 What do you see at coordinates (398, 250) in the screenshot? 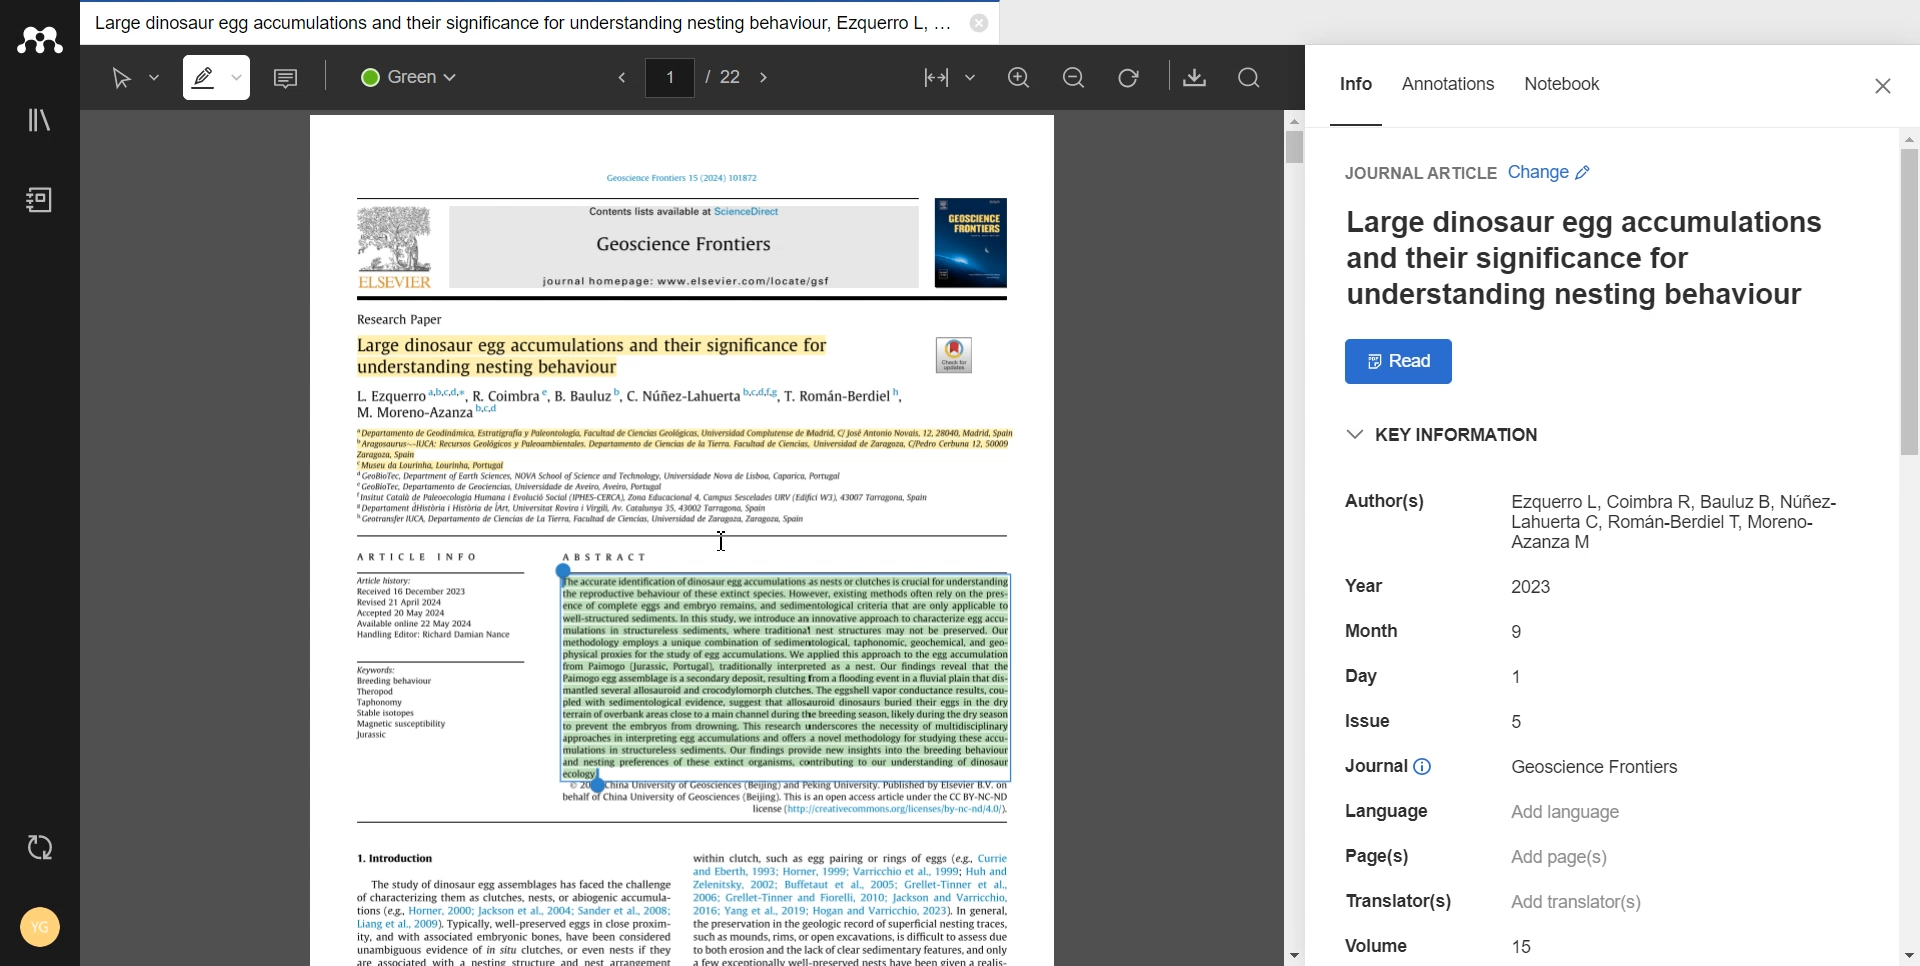
I see `image` at bounding box center [398, 250].